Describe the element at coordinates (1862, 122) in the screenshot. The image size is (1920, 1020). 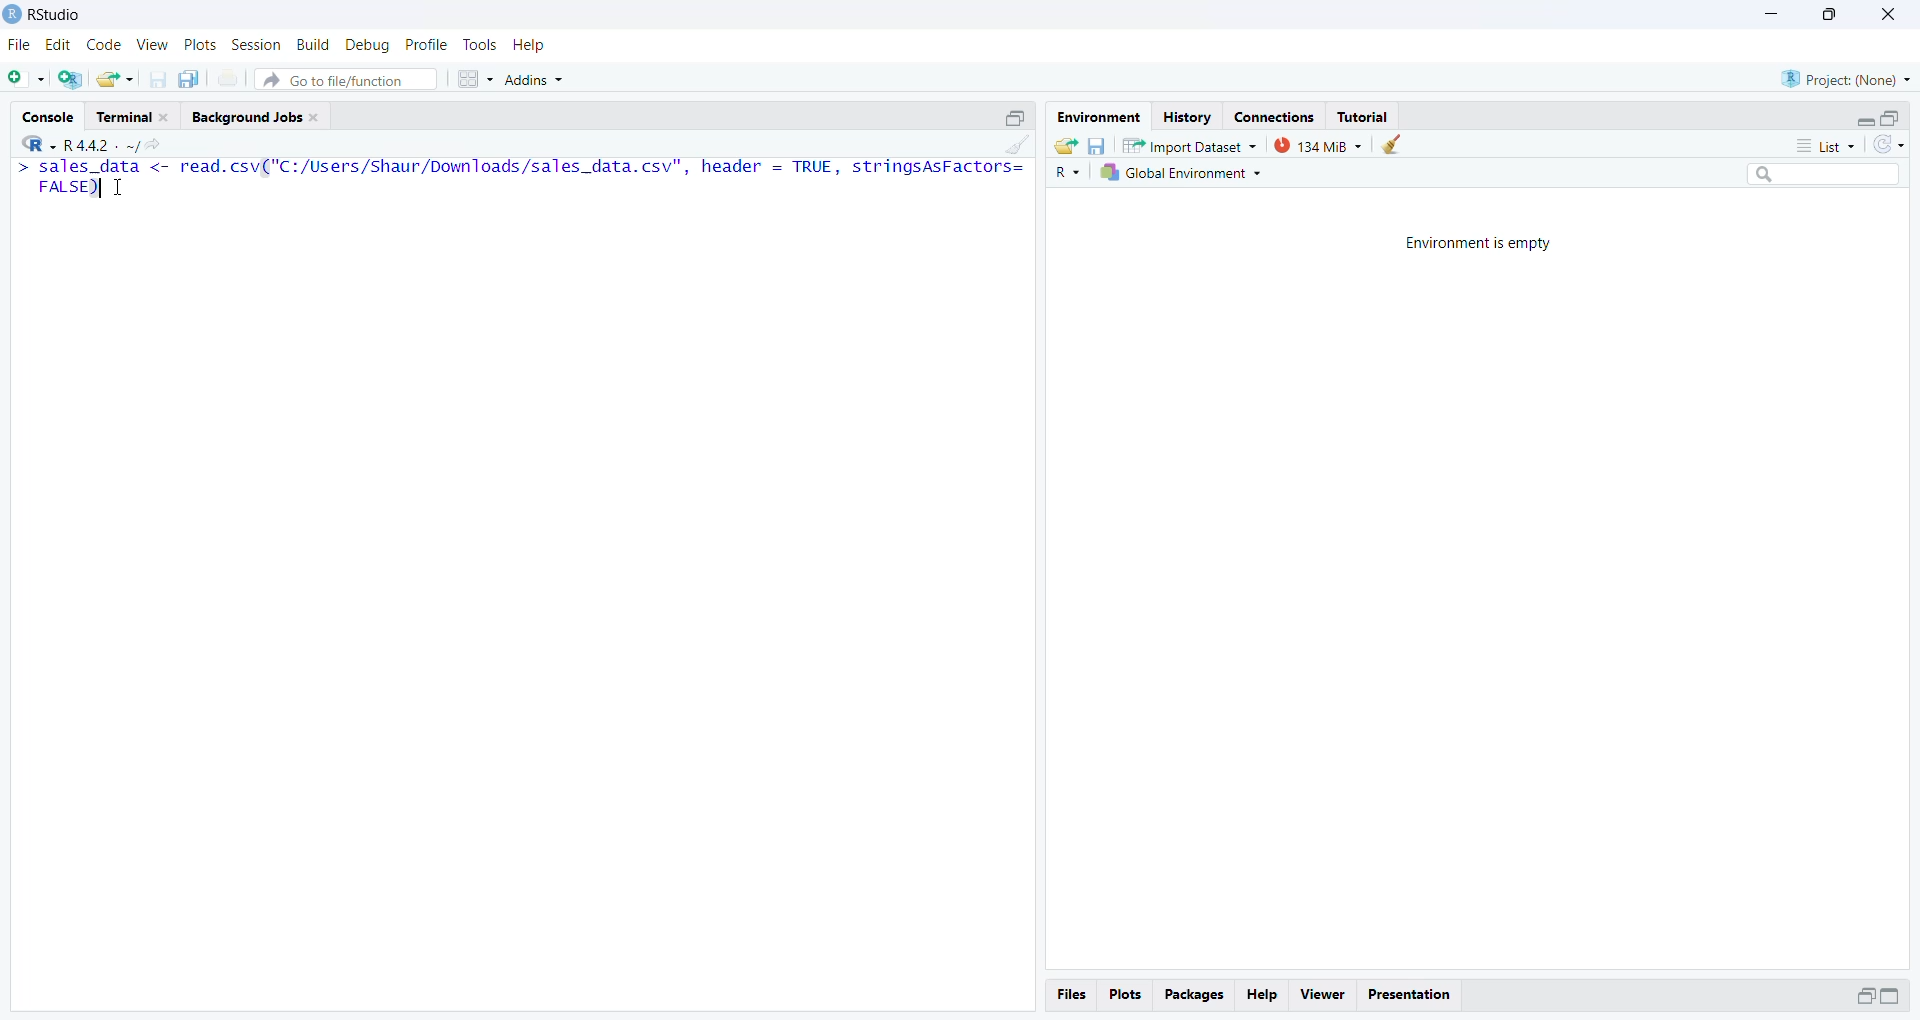
I see `Expand/Collapse` at that location.